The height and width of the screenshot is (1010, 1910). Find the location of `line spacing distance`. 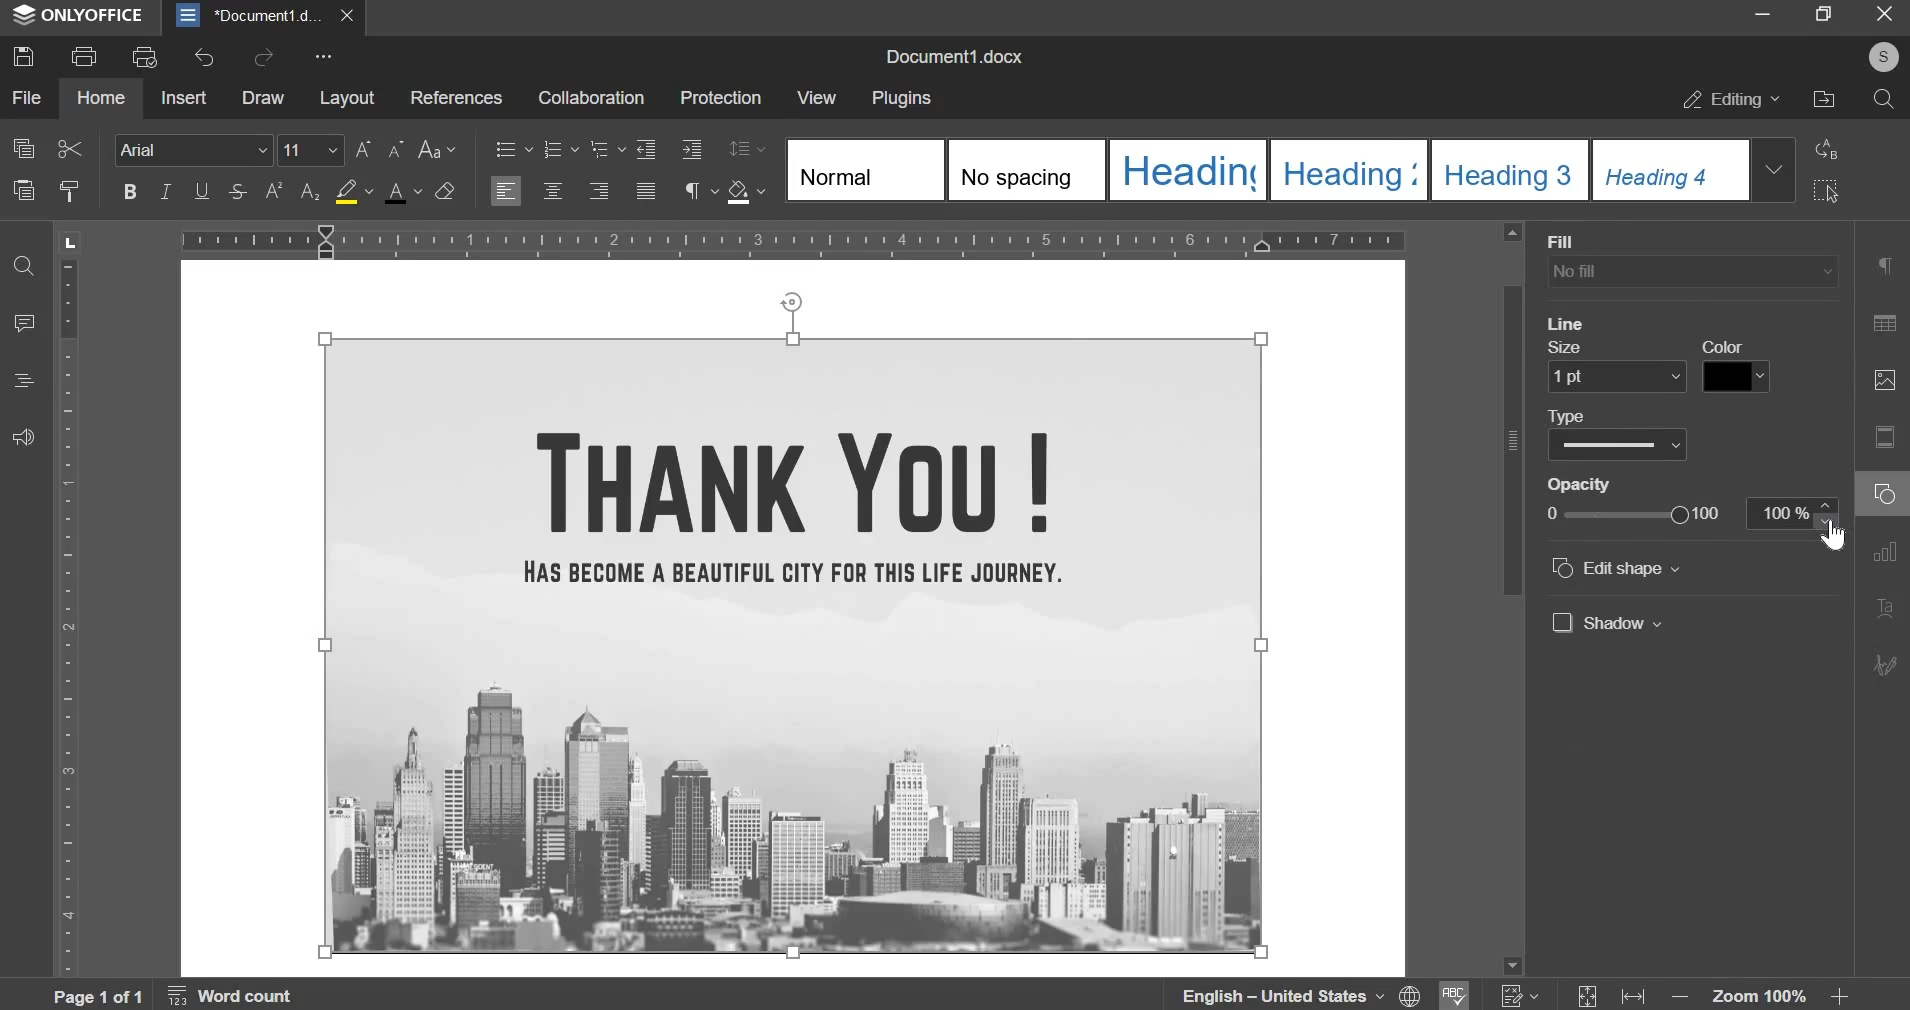

line spacing distance is located at coordinates (1757, 271).